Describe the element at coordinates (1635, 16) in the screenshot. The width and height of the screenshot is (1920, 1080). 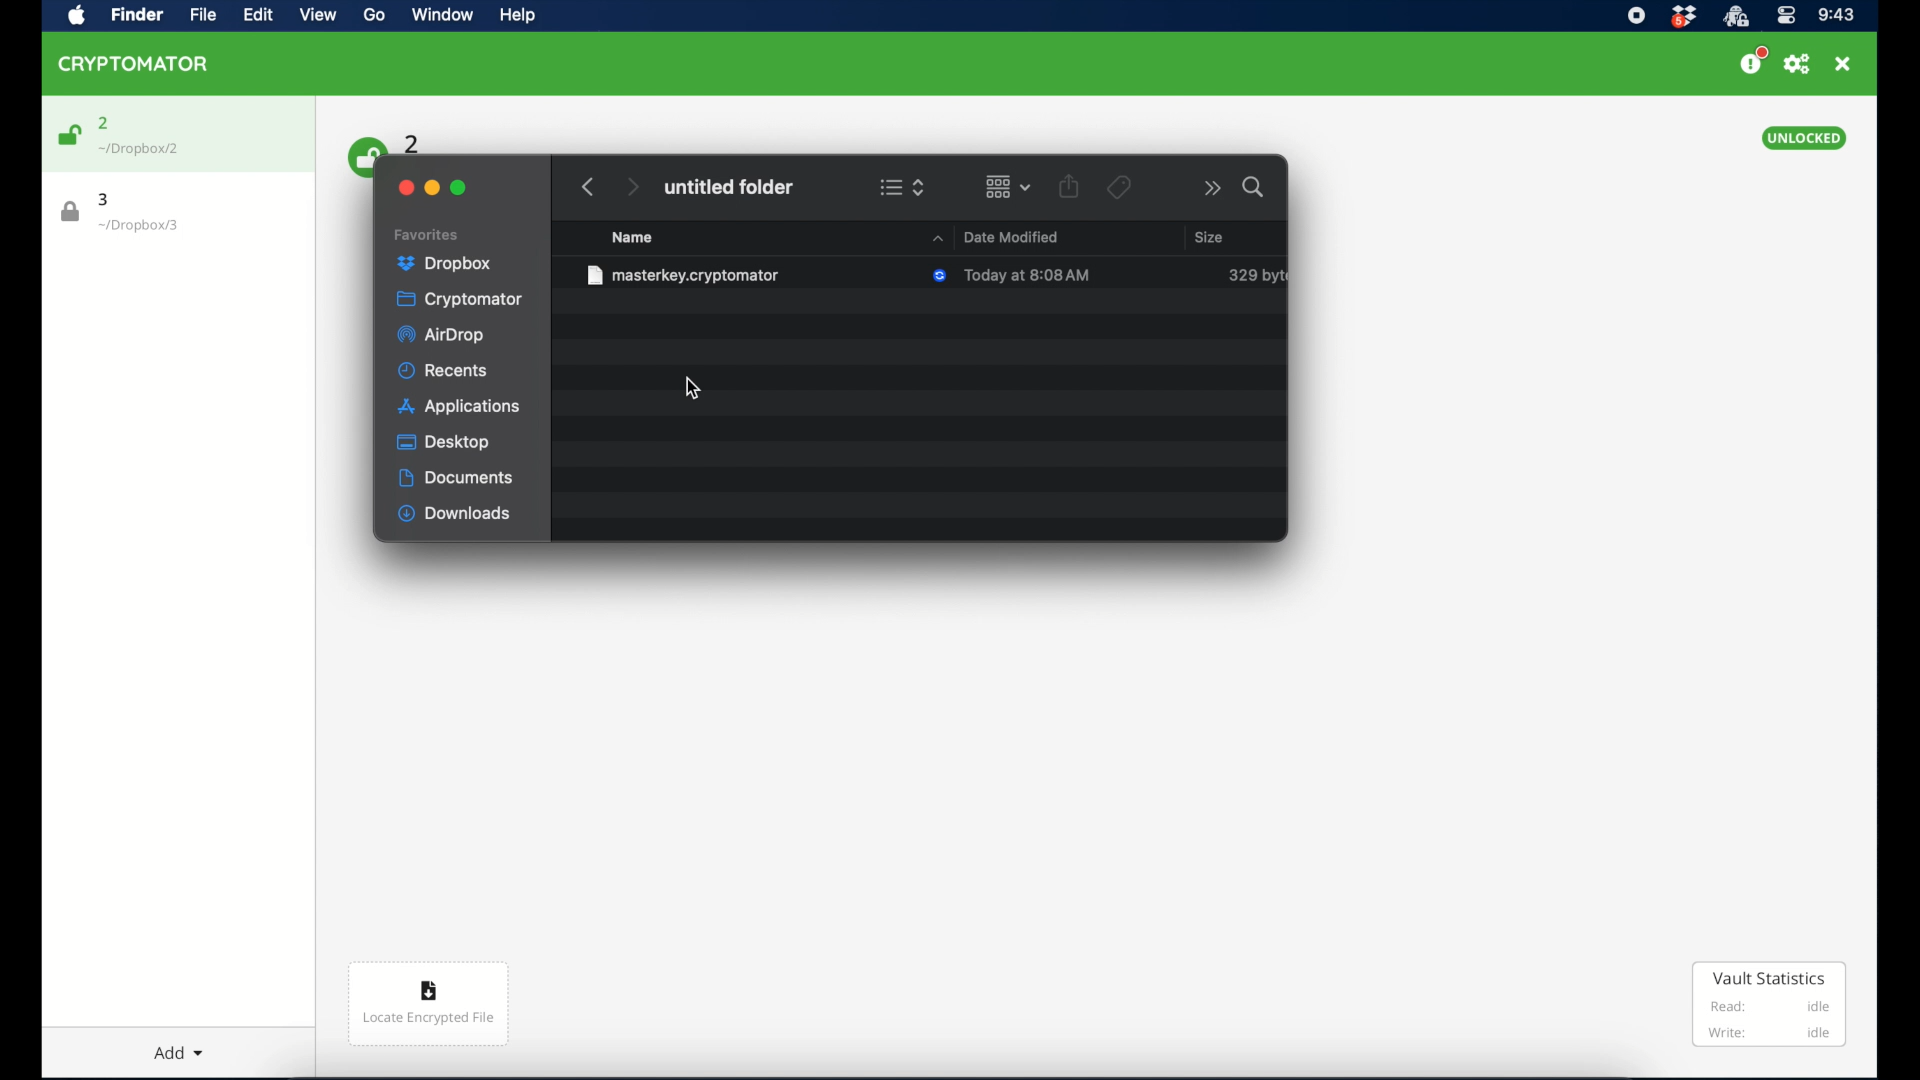
I see `screen recorder icon` at that location.